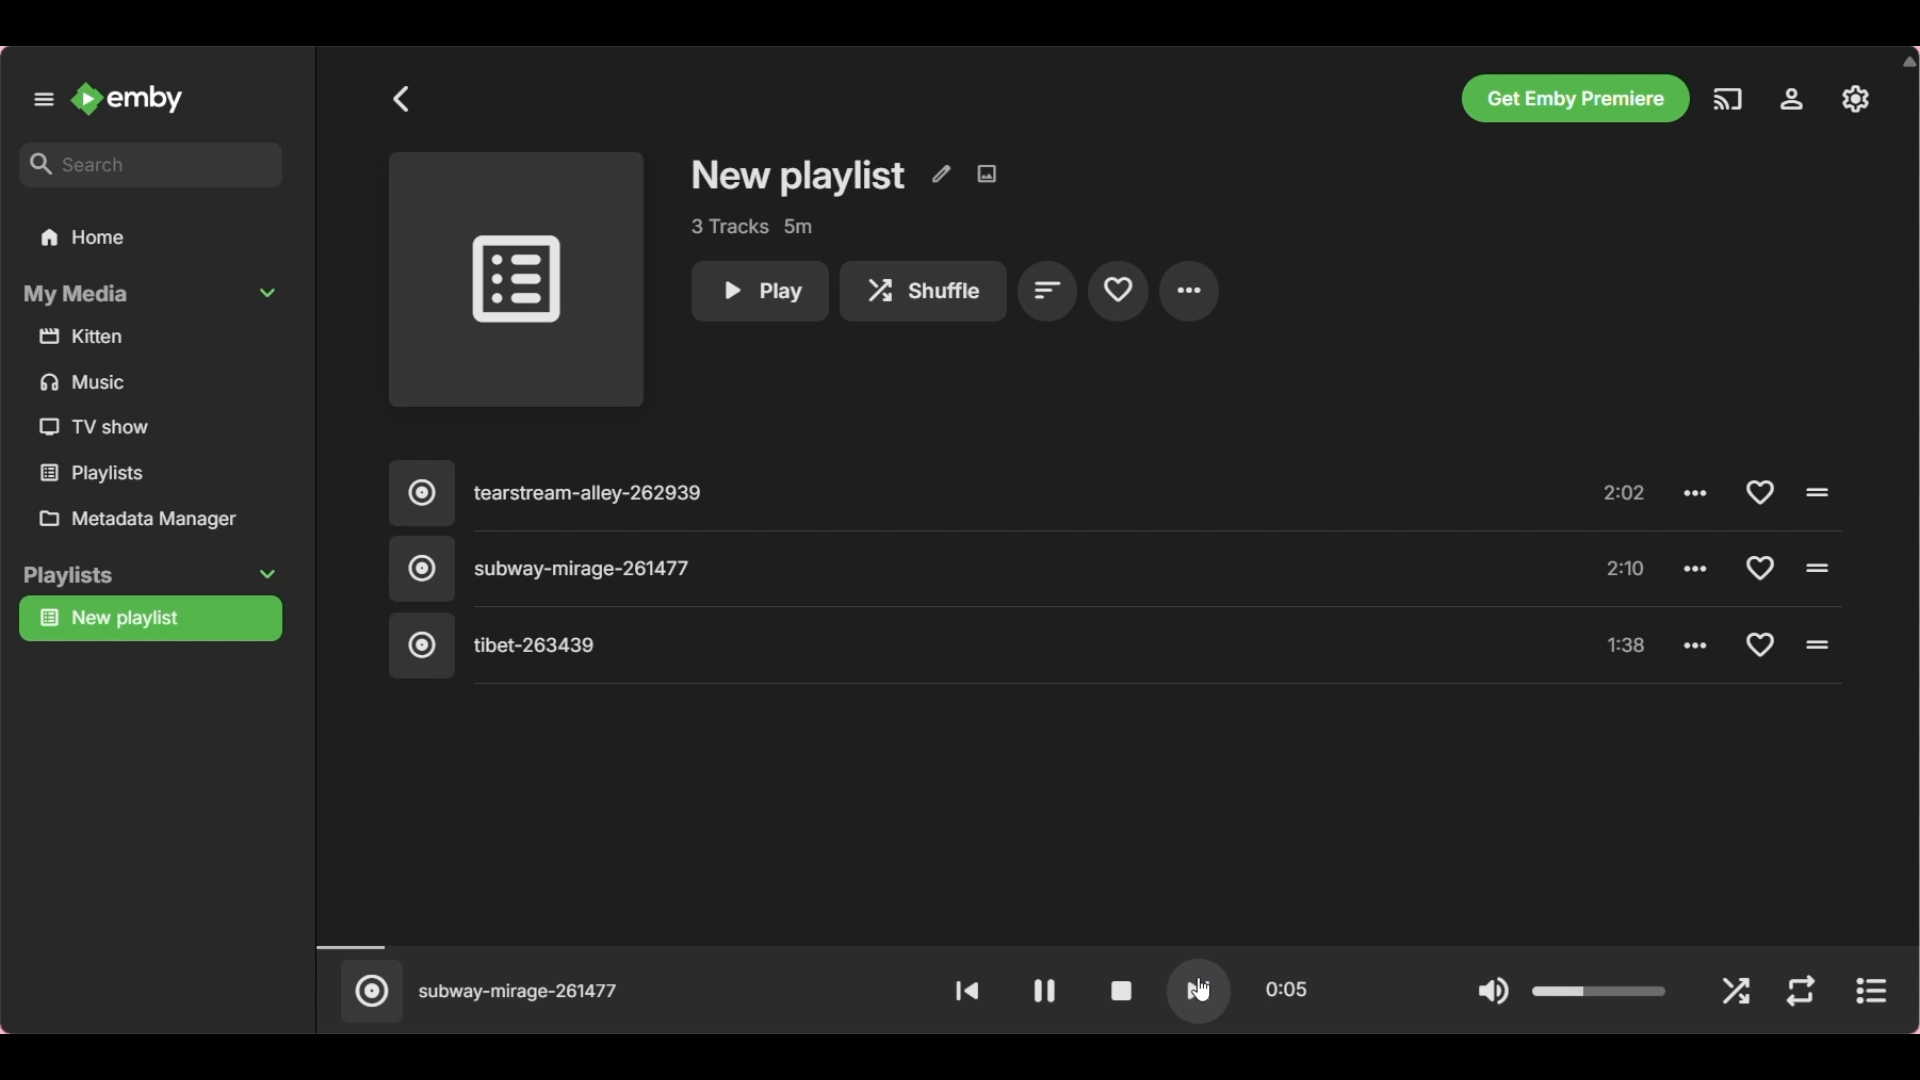  I want to click on Pause video, so click(1046, 990).